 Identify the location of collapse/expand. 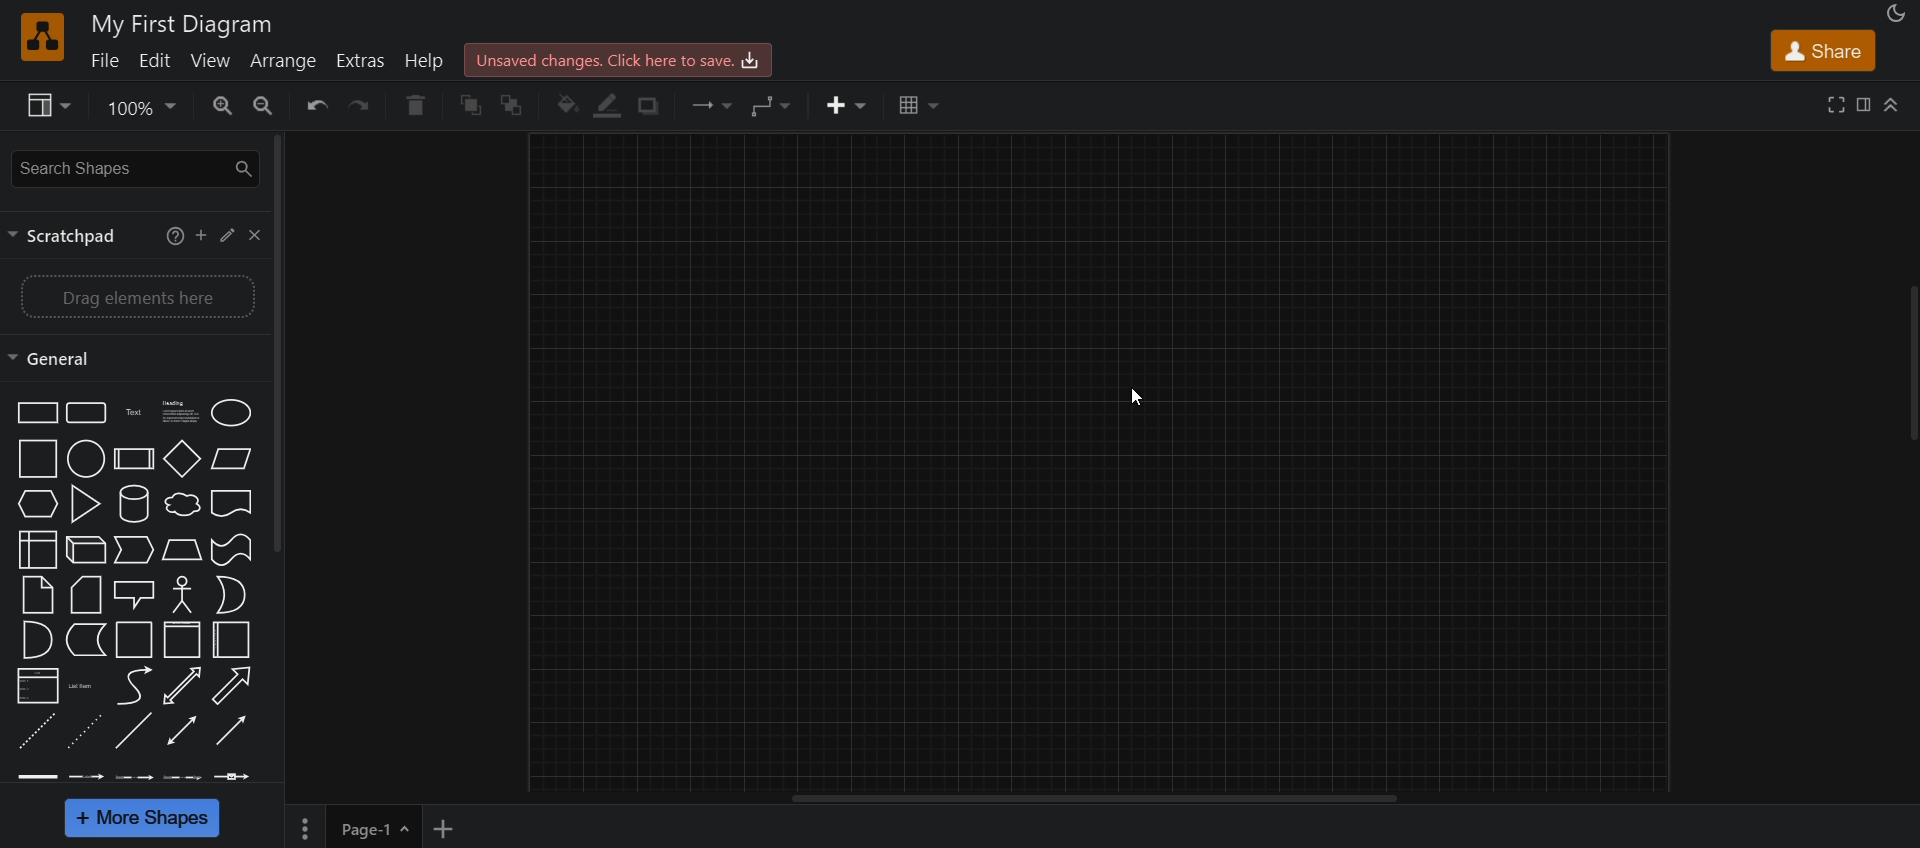
(1892, 107).